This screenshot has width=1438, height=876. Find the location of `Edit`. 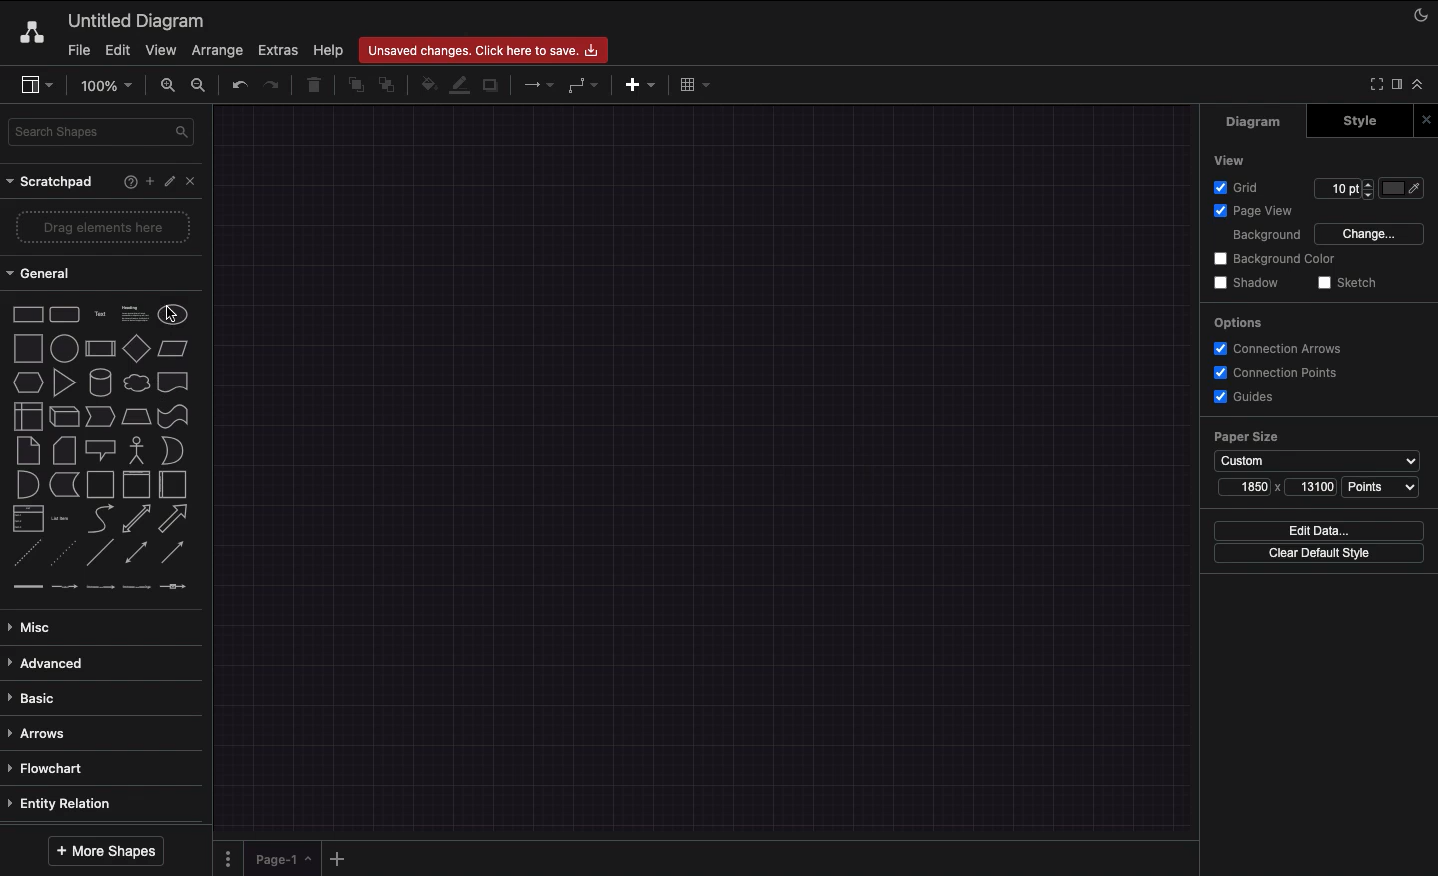

Edit is located at coordinates (115, 50).